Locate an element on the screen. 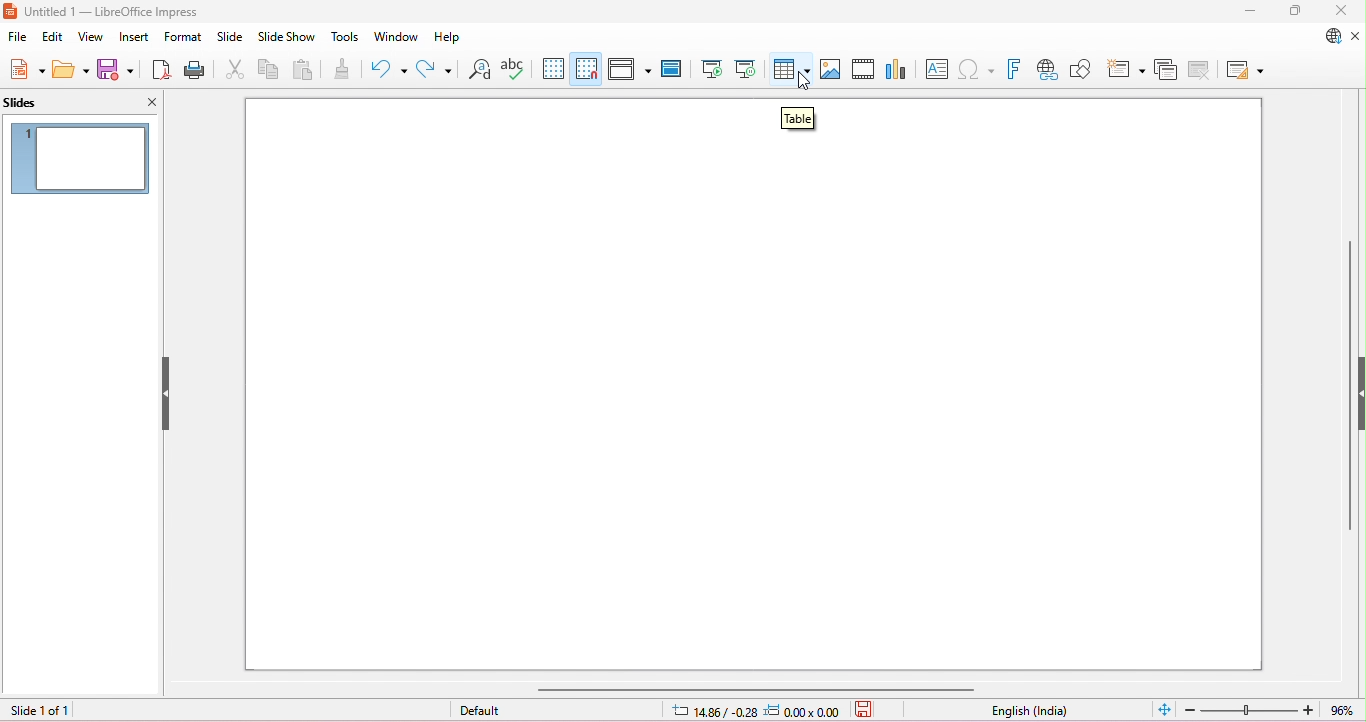 The width and height of the screenshot is (1366, 722). file is located at coordinates (19, 37).